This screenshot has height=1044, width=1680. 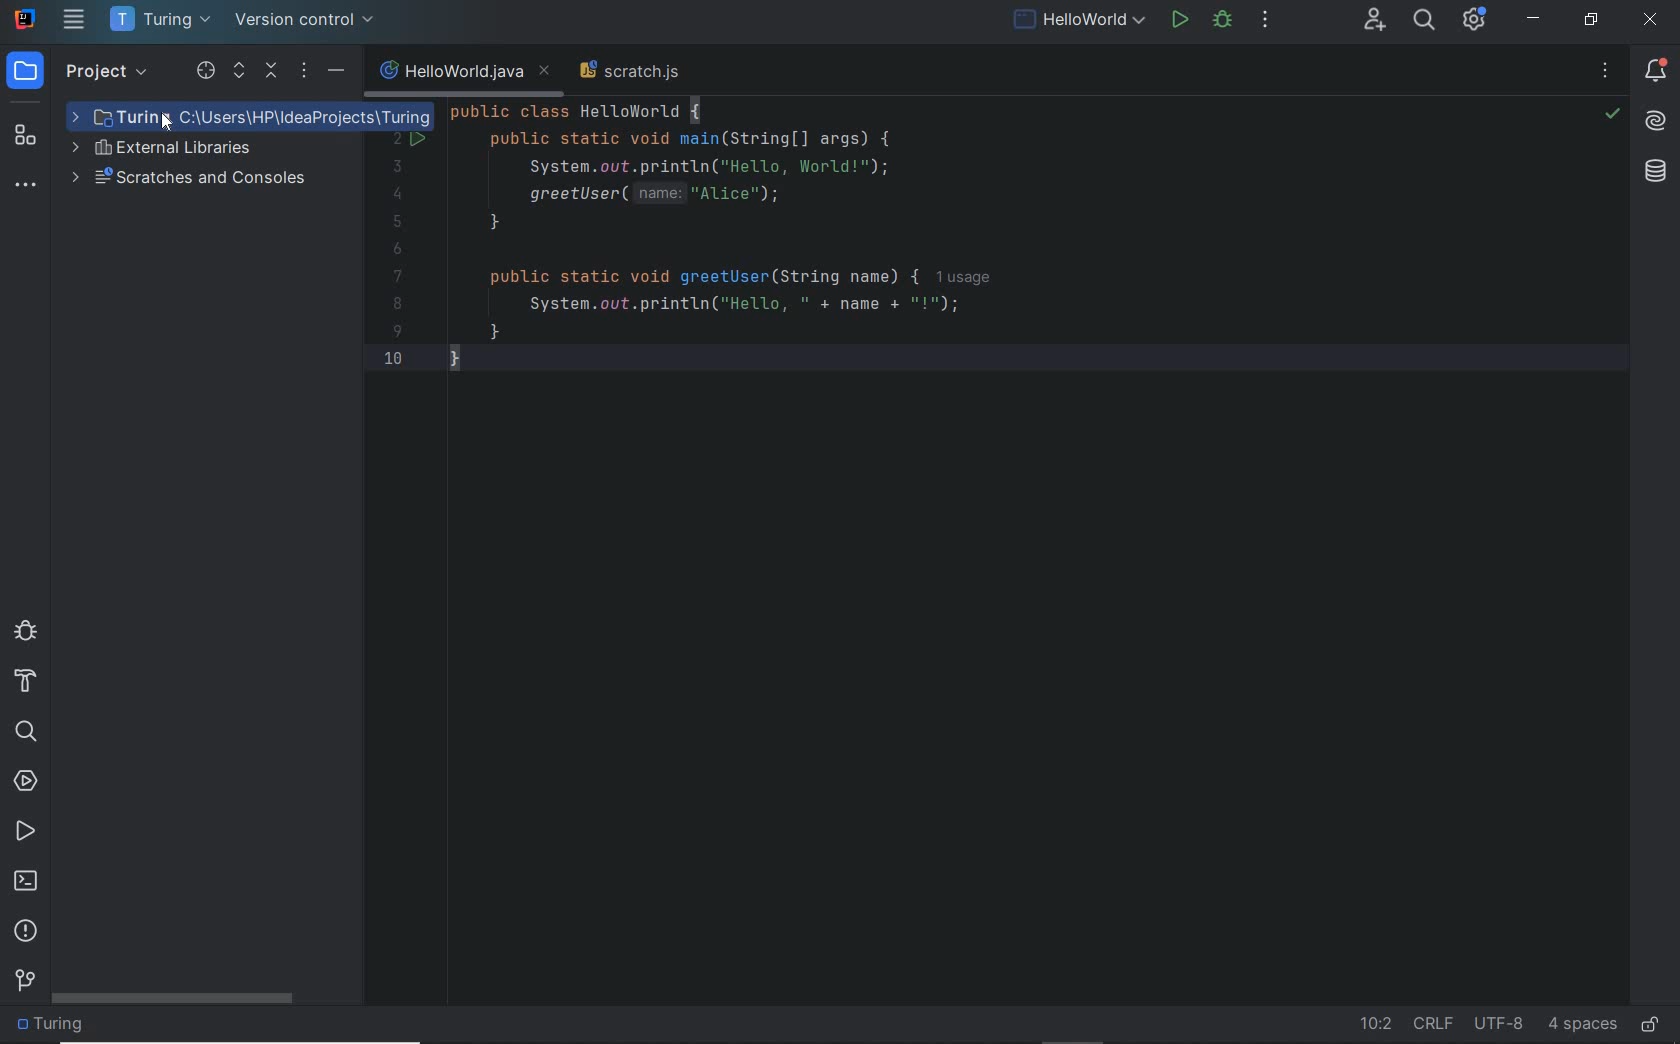 What do you see at coordinates (1223, 23) in the screenshot?
I see `debug` at bounding box center [1223, 23].